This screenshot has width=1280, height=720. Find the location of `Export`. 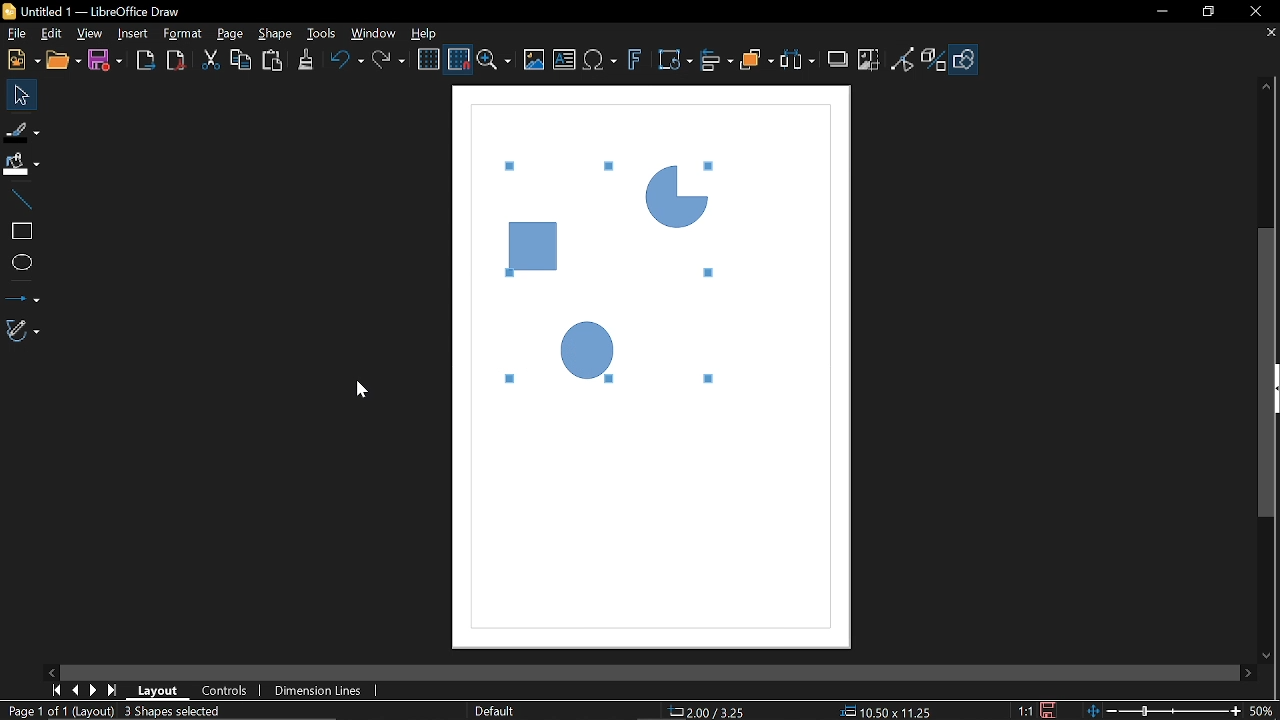

Export is located at coordinates (146, 61).